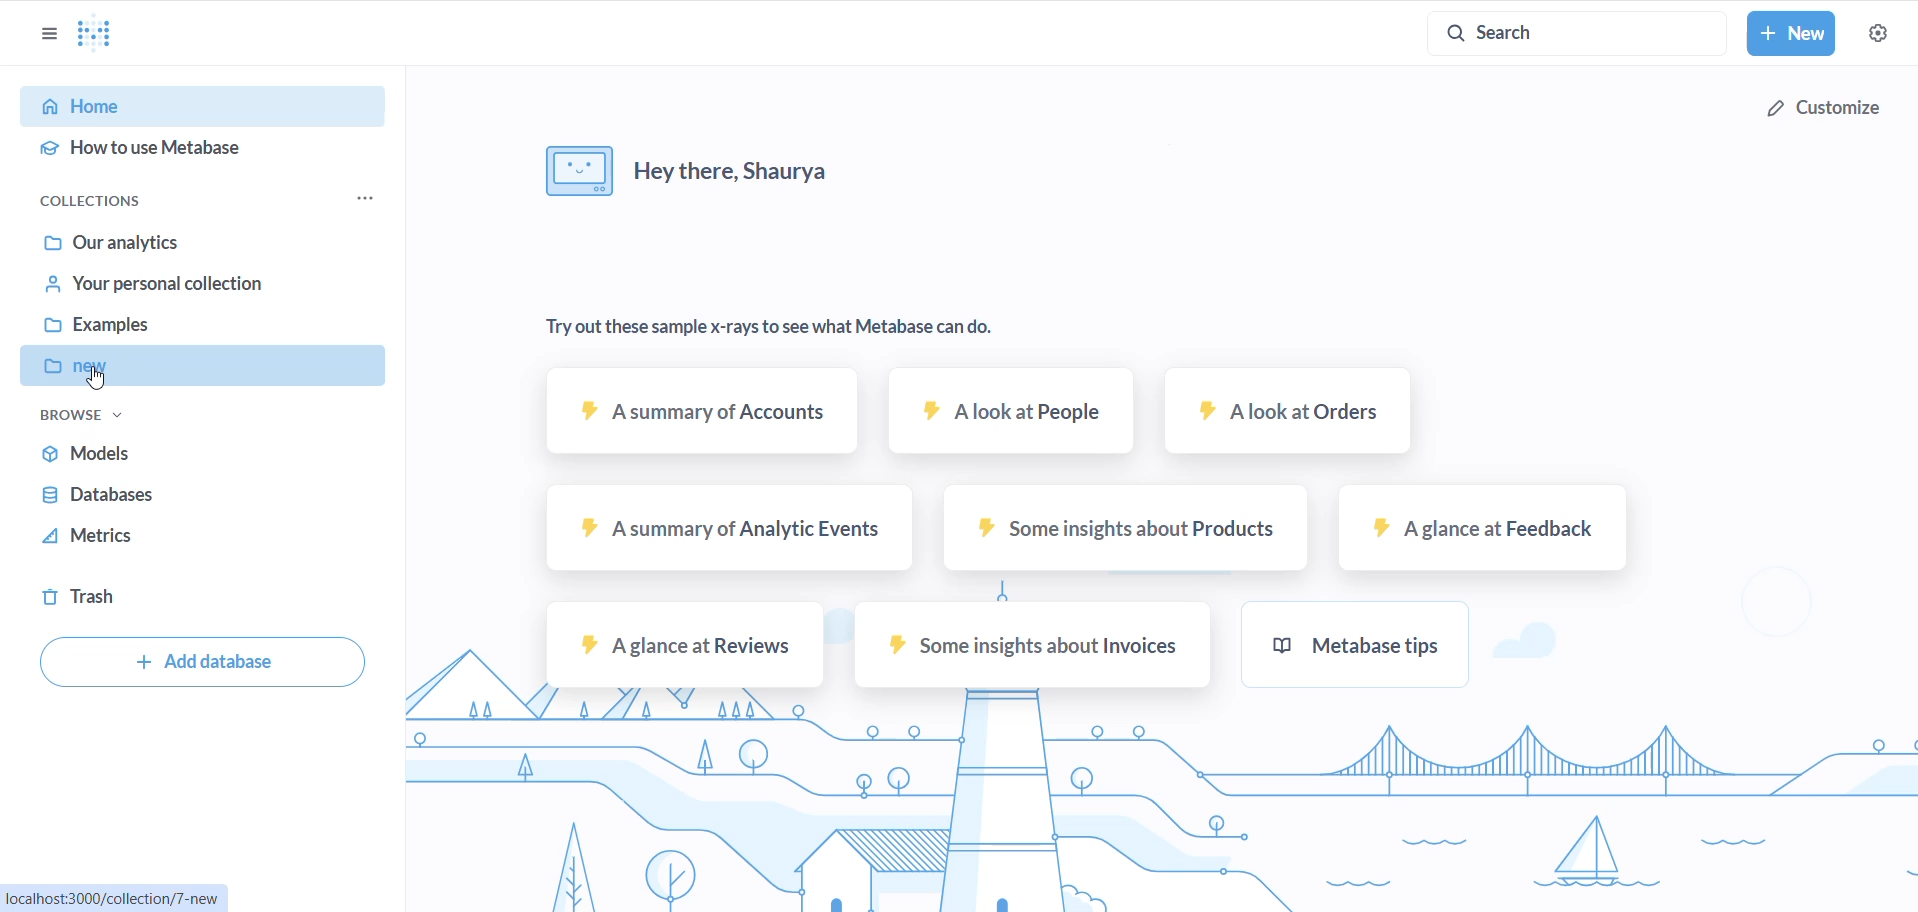 Image resolution: width=1918 pixels, height=912 pixels. What do you see at coordinates (103, 33) in the screenshot?
I see `LOGO` at bounding box center [103, 33].